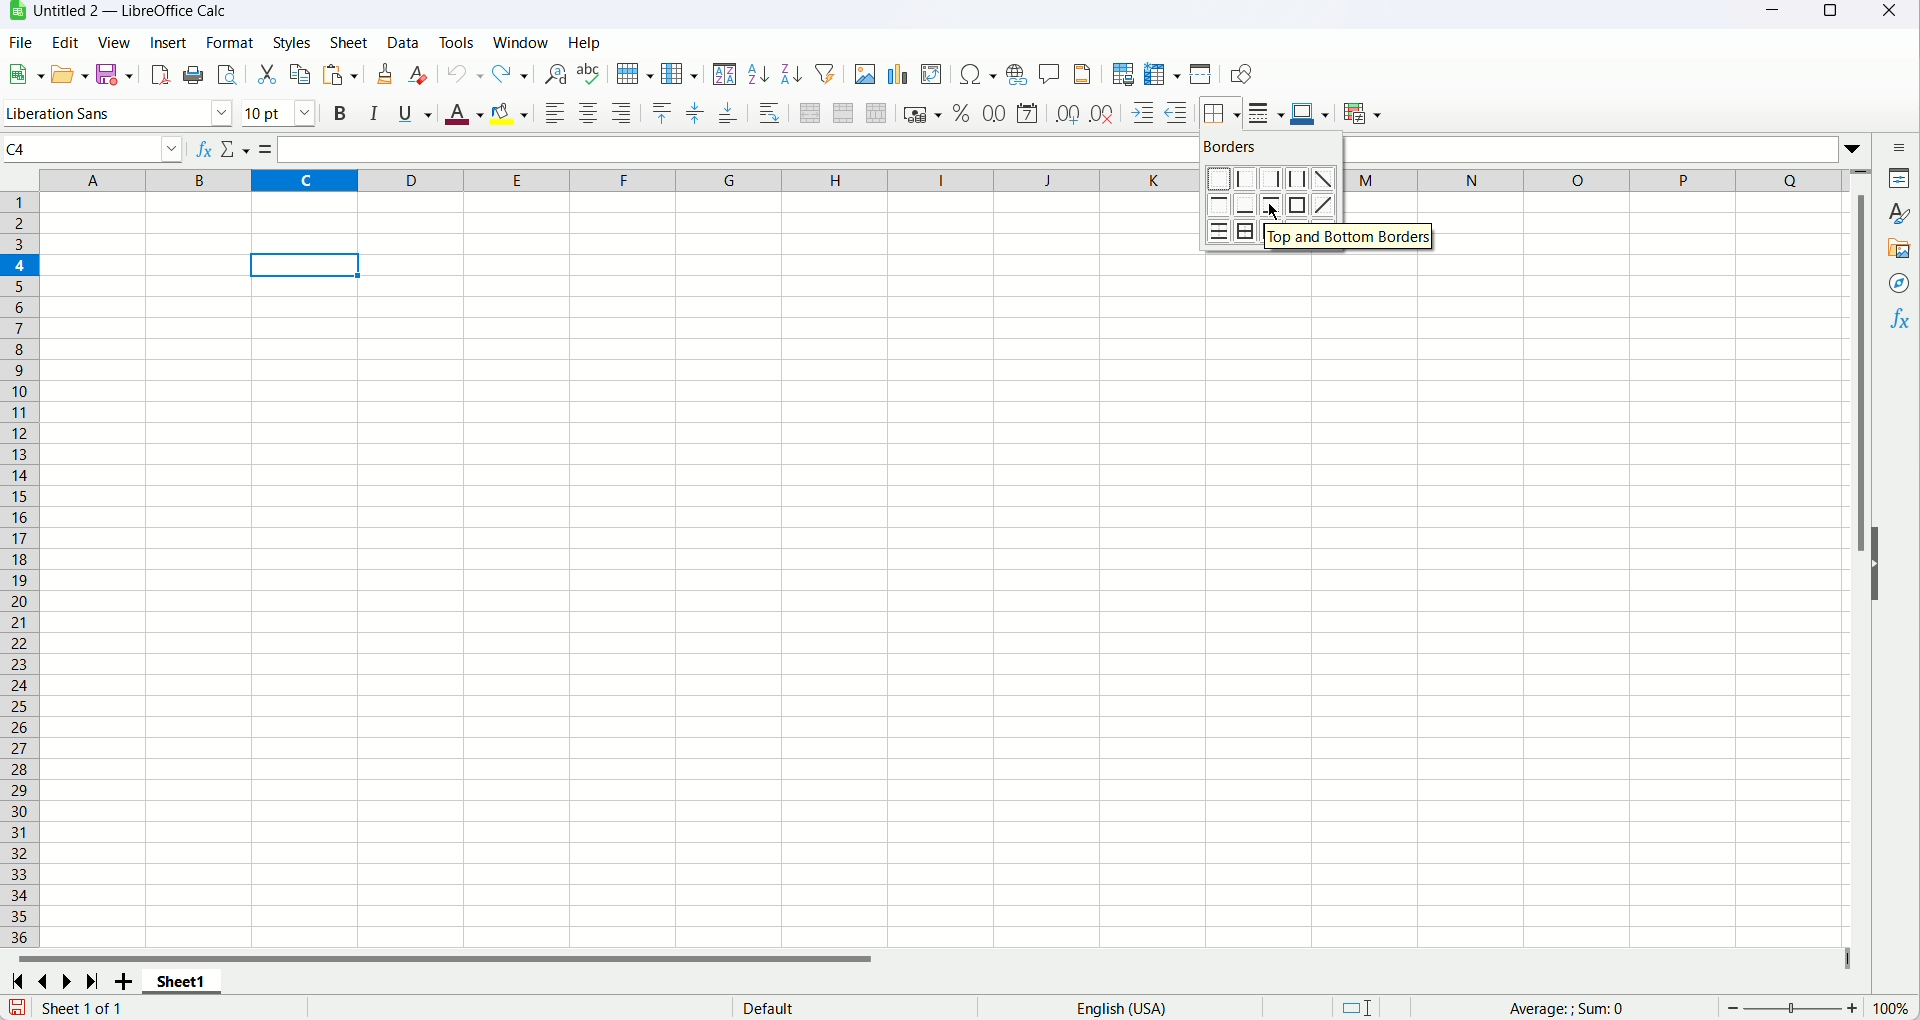 The height and width of the screenshot is (1020, 1920). Describe the element at coordinates (1273, 178) in the screenshot. I see `Right Border` at that location.